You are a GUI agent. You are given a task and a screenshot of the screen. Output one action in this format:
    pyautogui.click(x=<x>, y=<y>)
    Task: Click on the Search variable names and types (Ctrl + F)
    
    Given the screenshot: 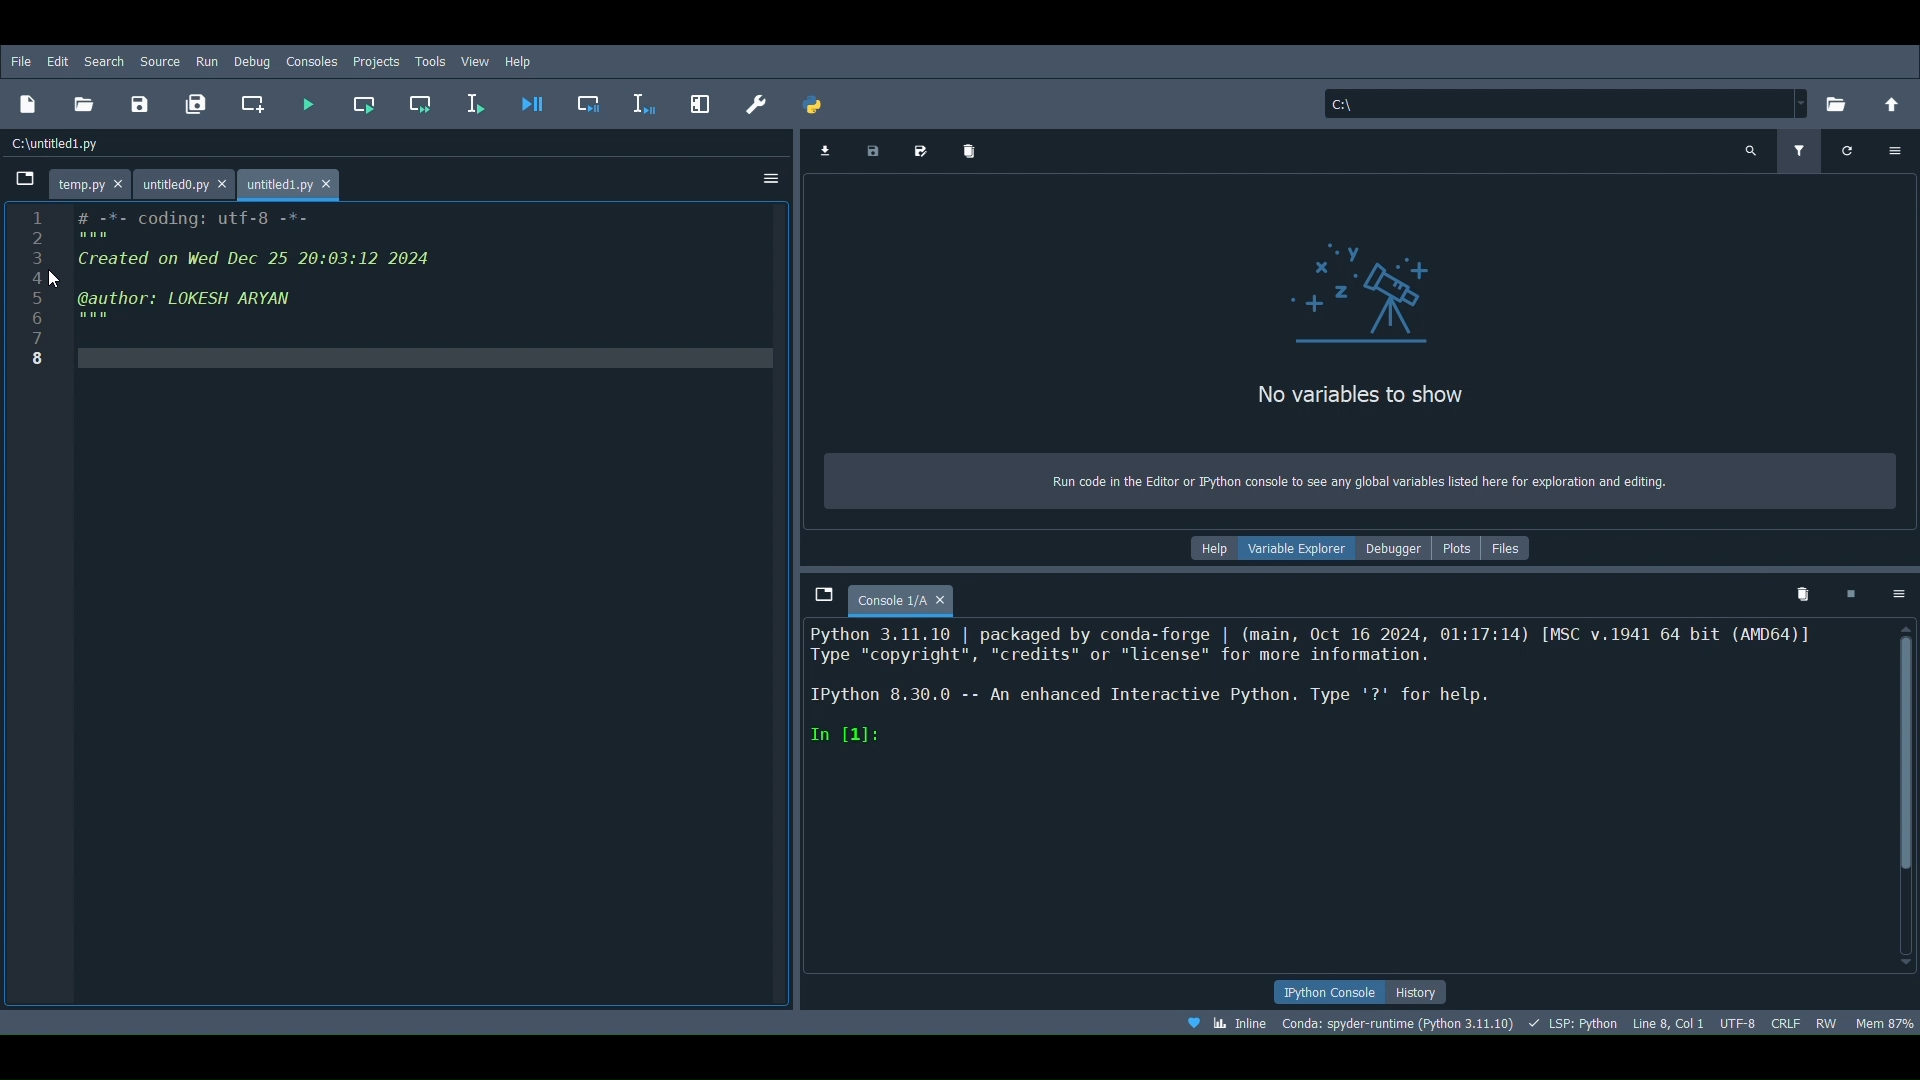 What is the action you would take?
    pyautogui.click(x=1752, y=150)
    